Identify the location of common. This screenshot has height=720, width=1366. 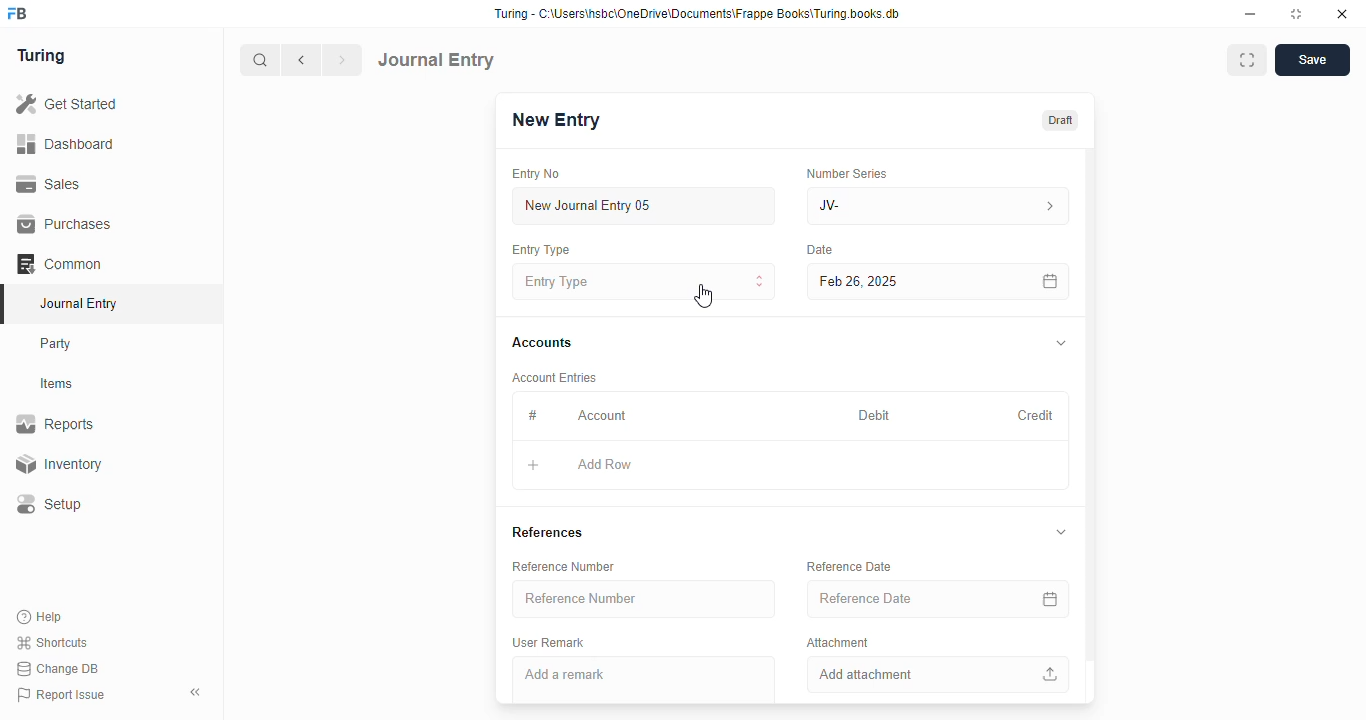
(61, 264).